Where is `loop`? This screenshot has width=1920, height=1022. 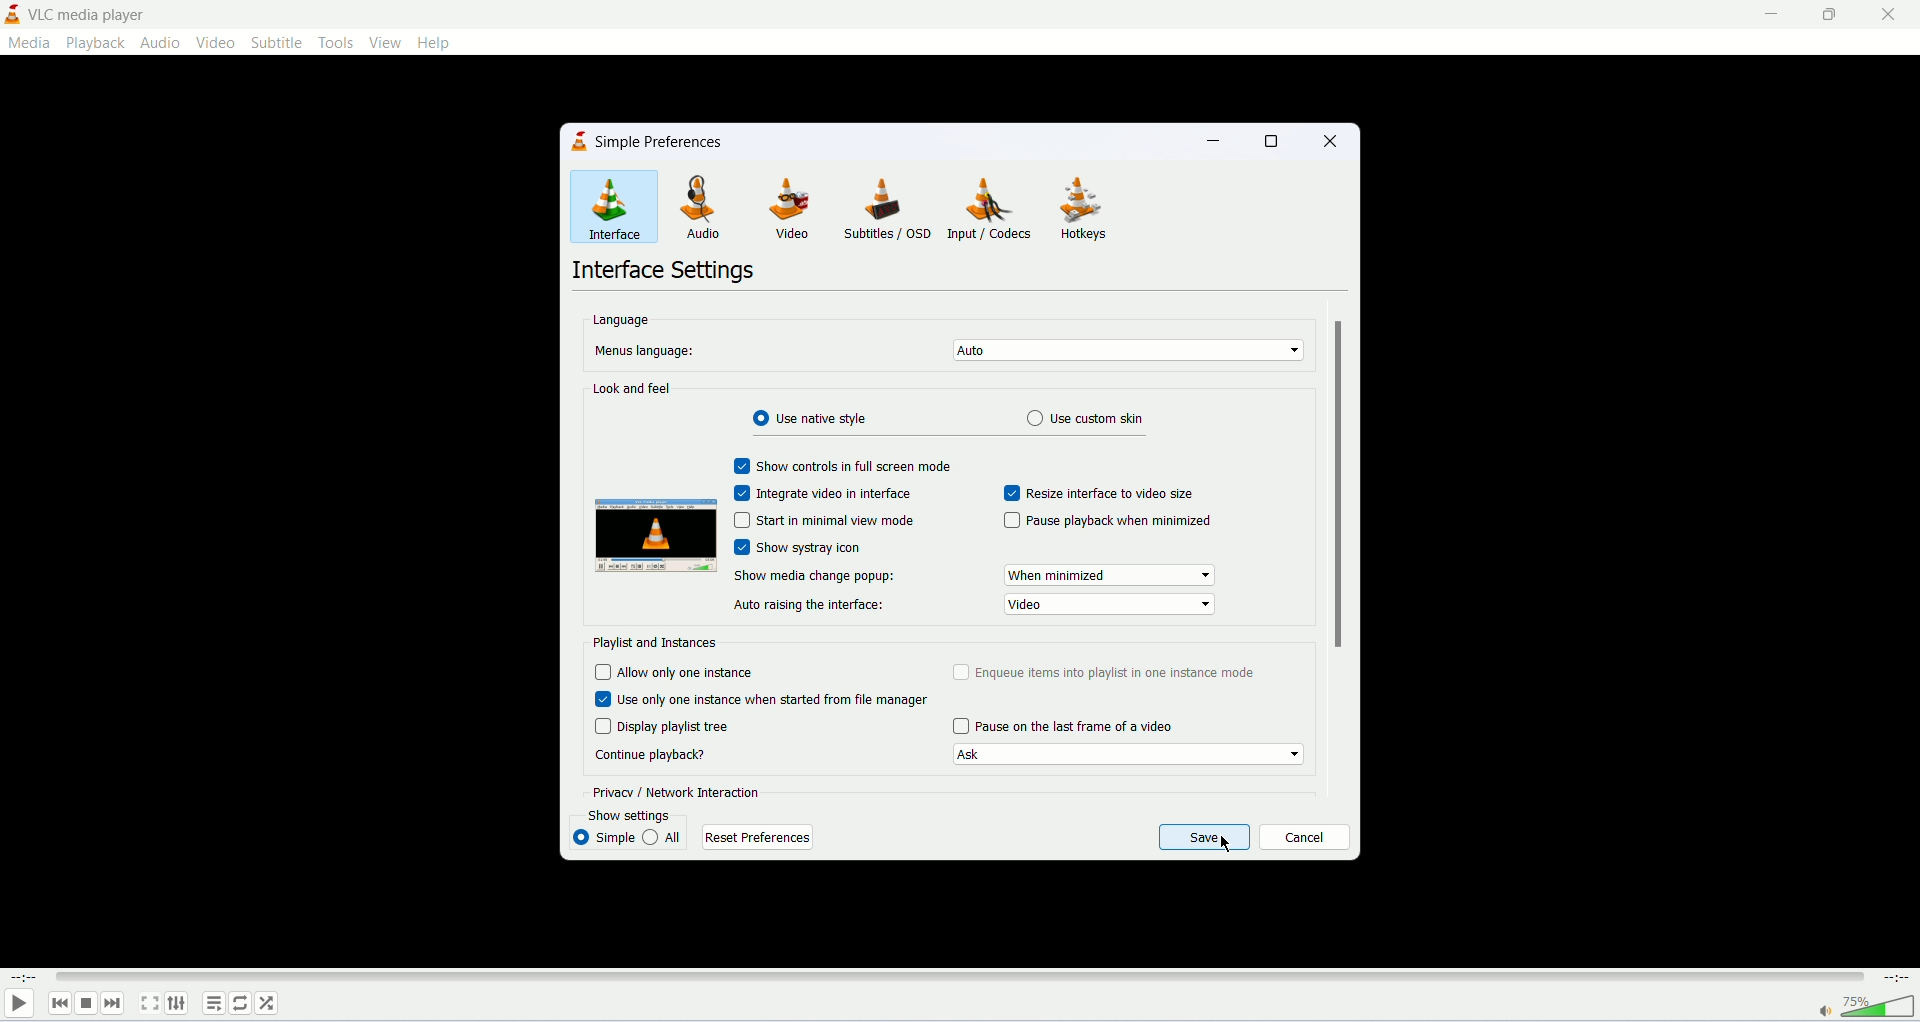 loop is located at coordinates (239, 1003).